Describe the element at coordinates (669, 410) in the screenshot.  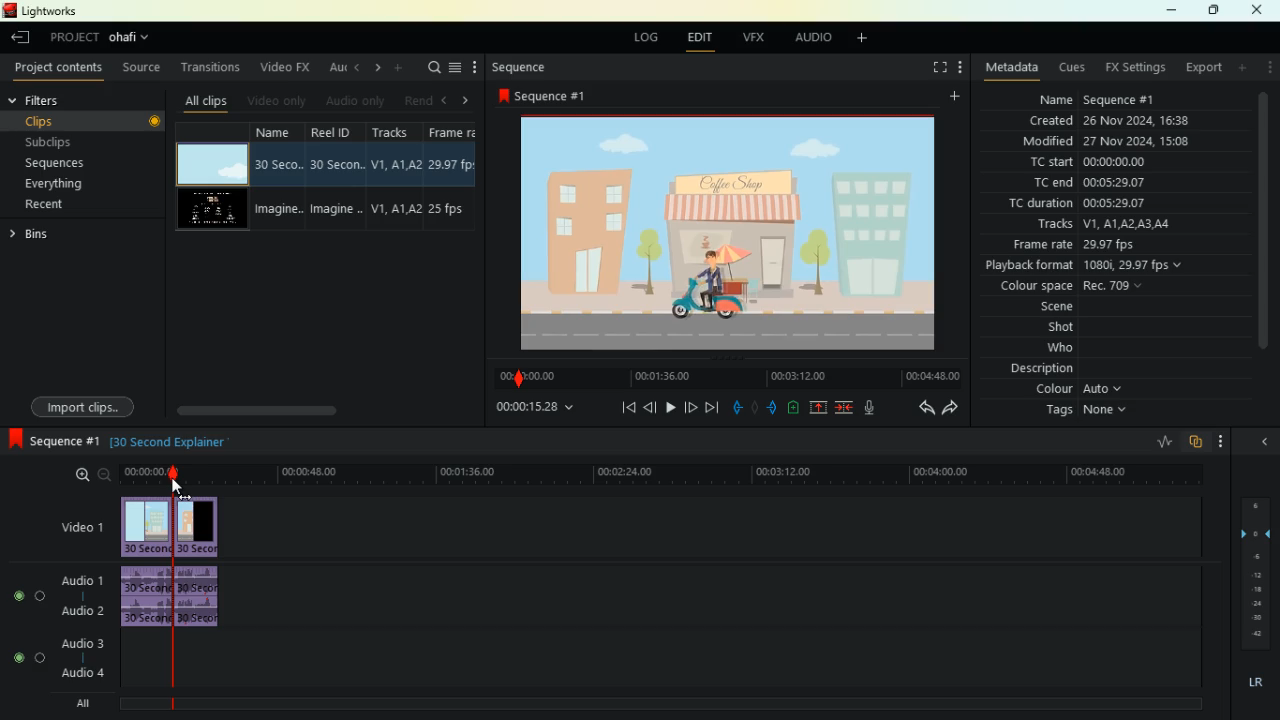
I see `play` at that location.